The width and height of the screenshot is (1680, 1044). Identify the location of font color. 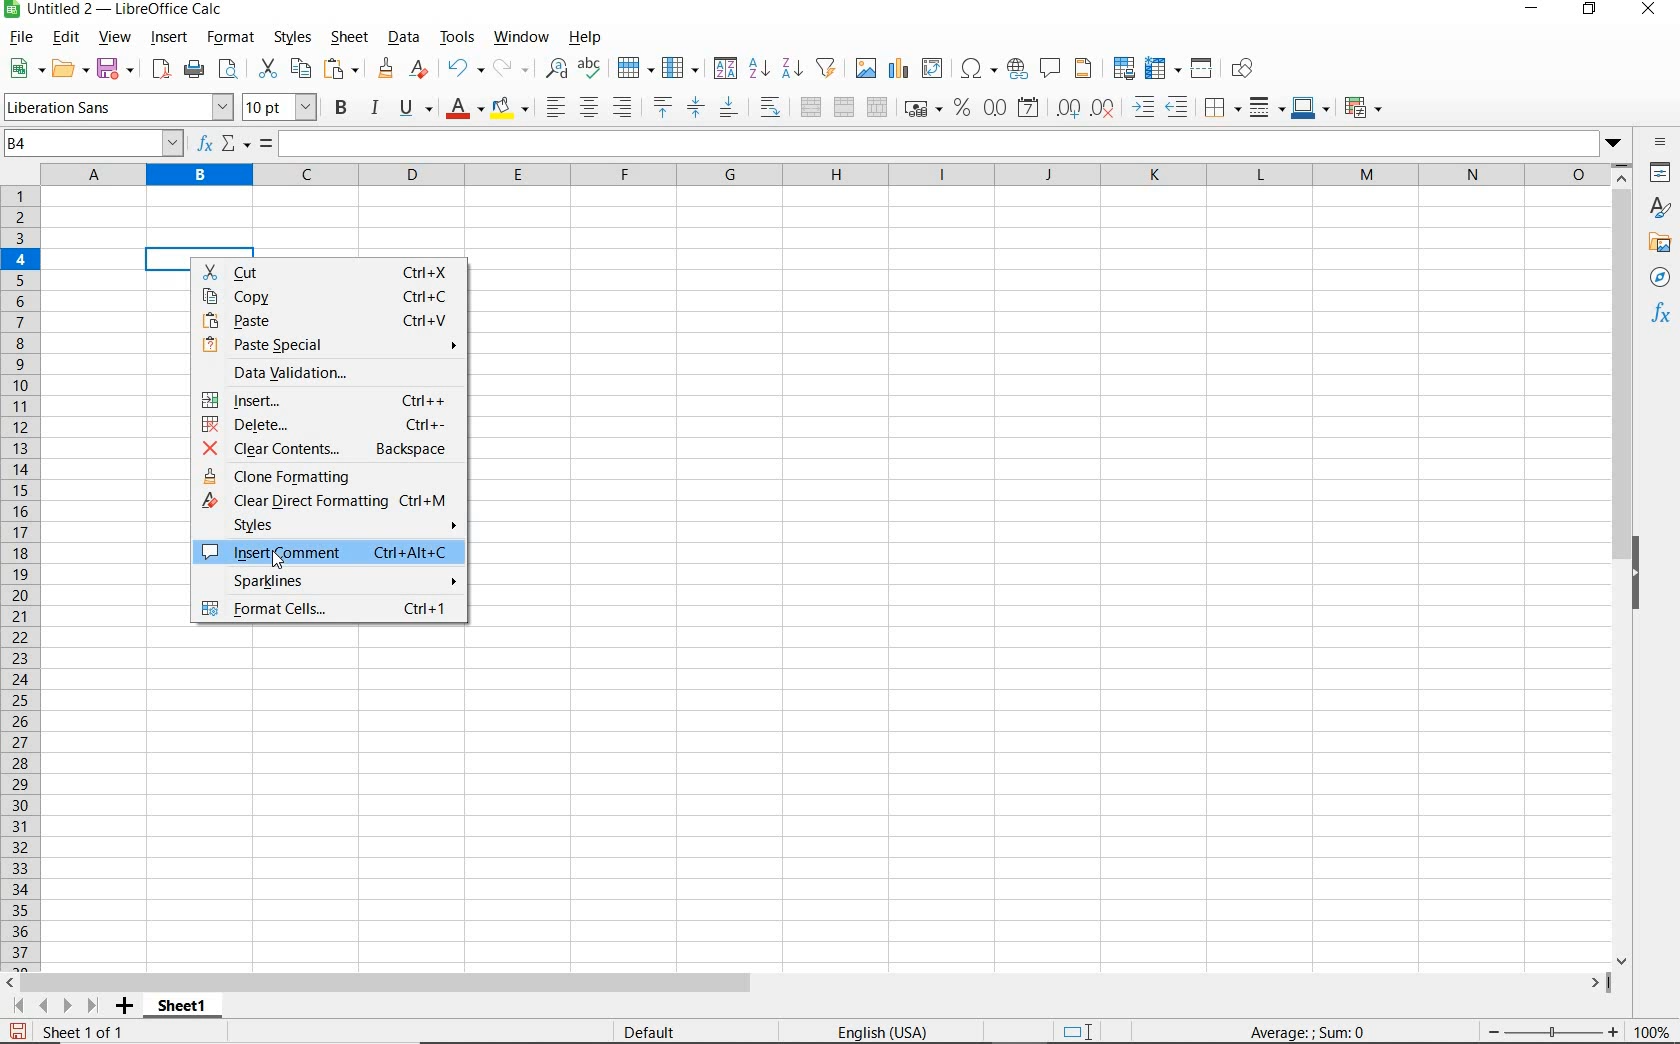
(465, 111).